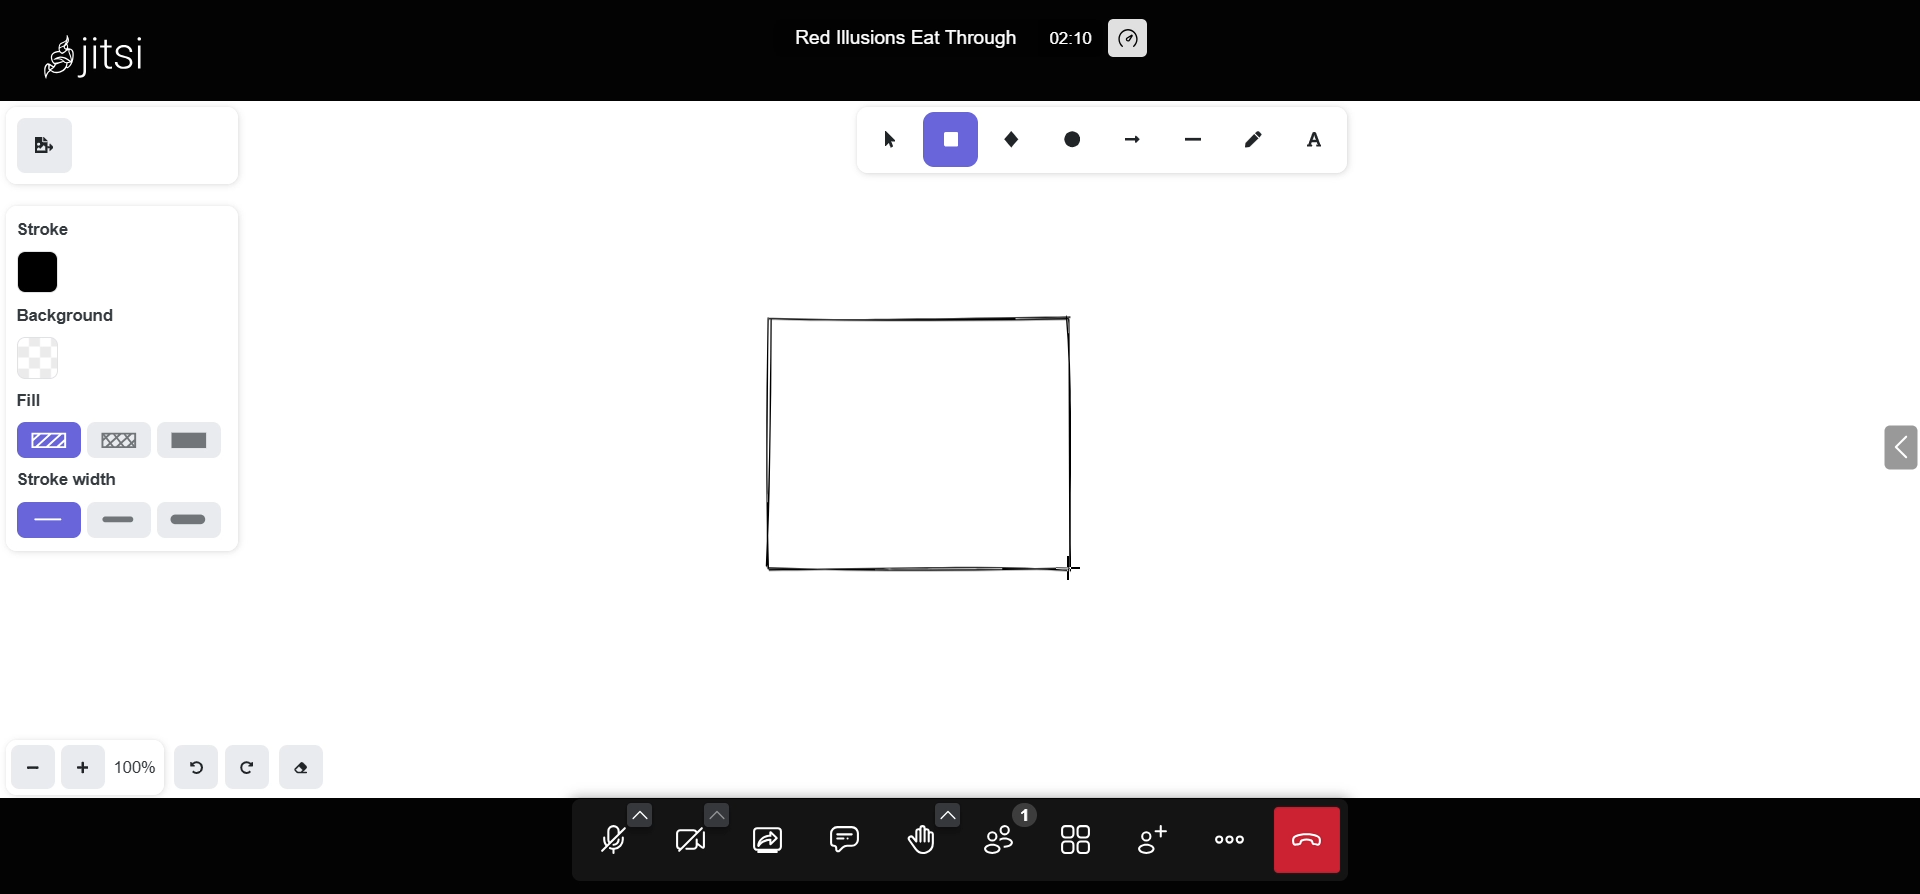 This screenshot has width=1920, height=894. Describe the element at coordinates (36, 358) in the screenshot. I see `background type` at that location.